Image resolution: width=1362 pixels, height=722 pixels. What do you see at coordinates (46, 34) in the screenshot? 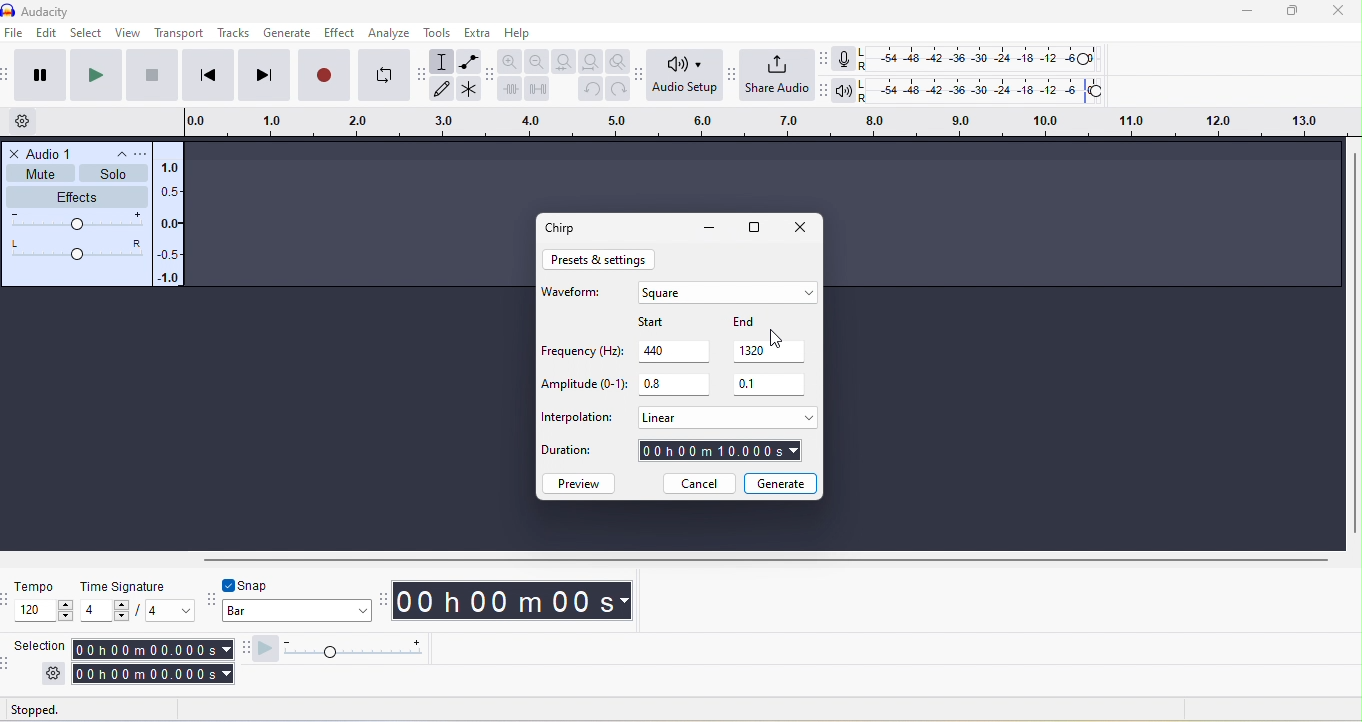
I see `edit` at bounding box center [46, 34].